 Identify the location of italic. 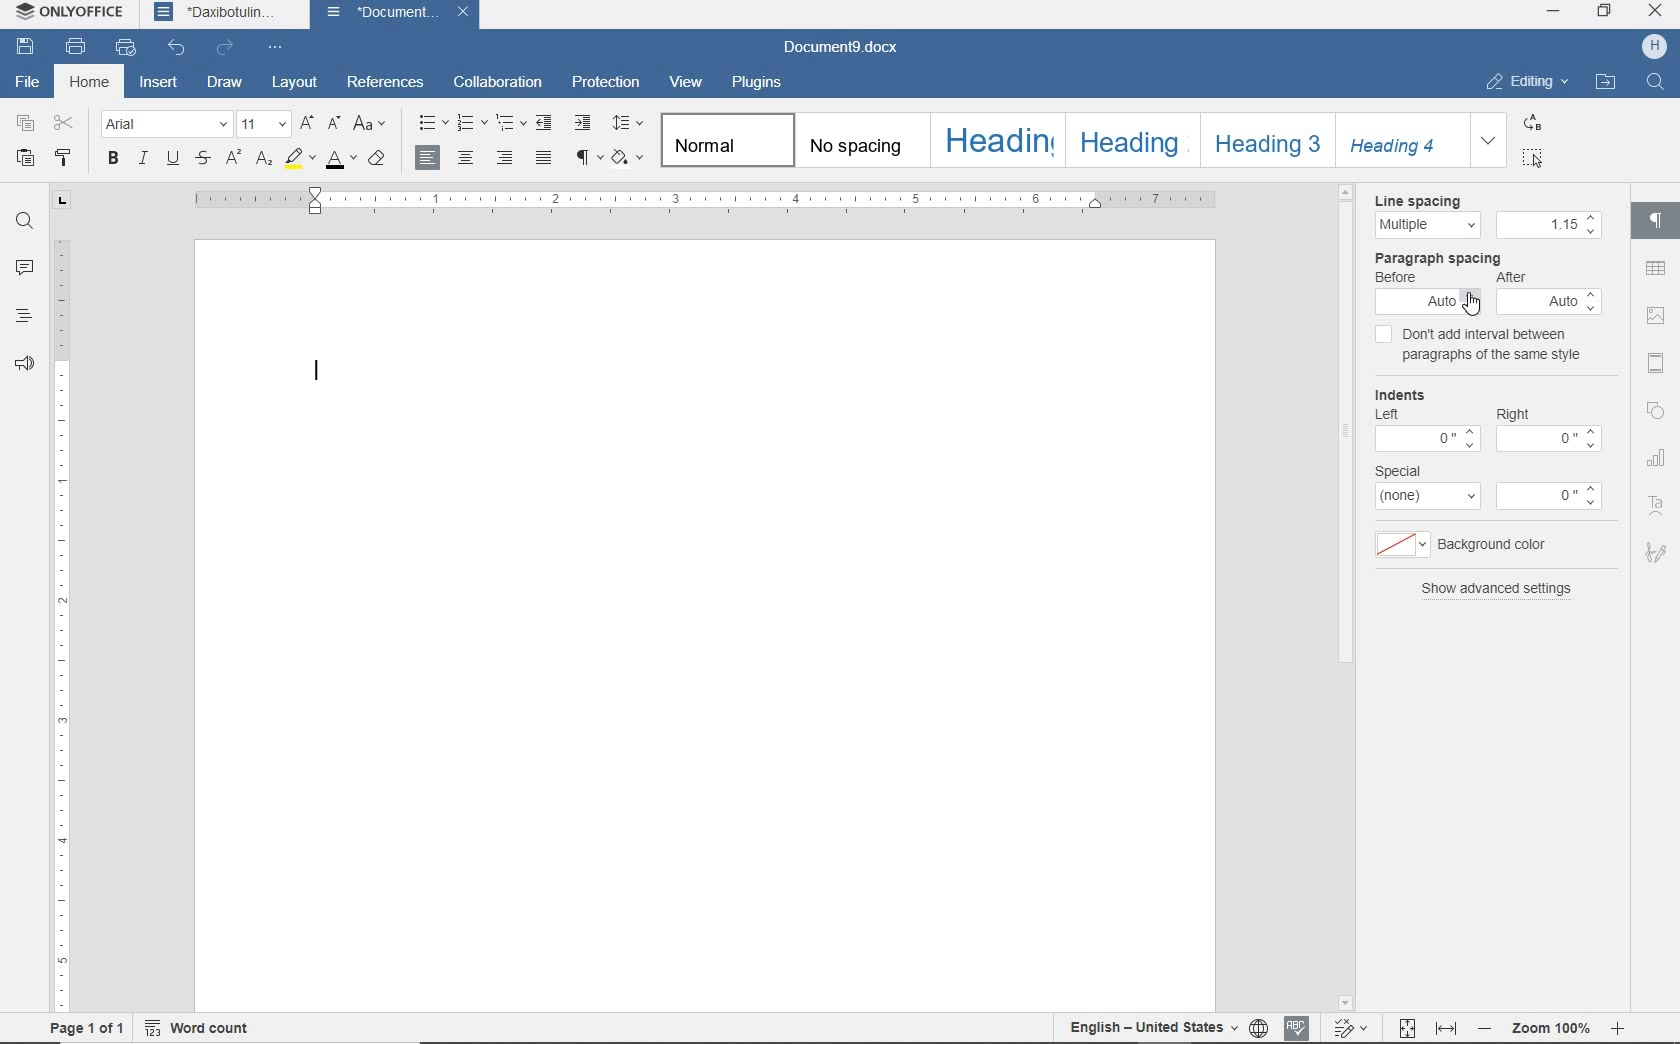
(144, 160).